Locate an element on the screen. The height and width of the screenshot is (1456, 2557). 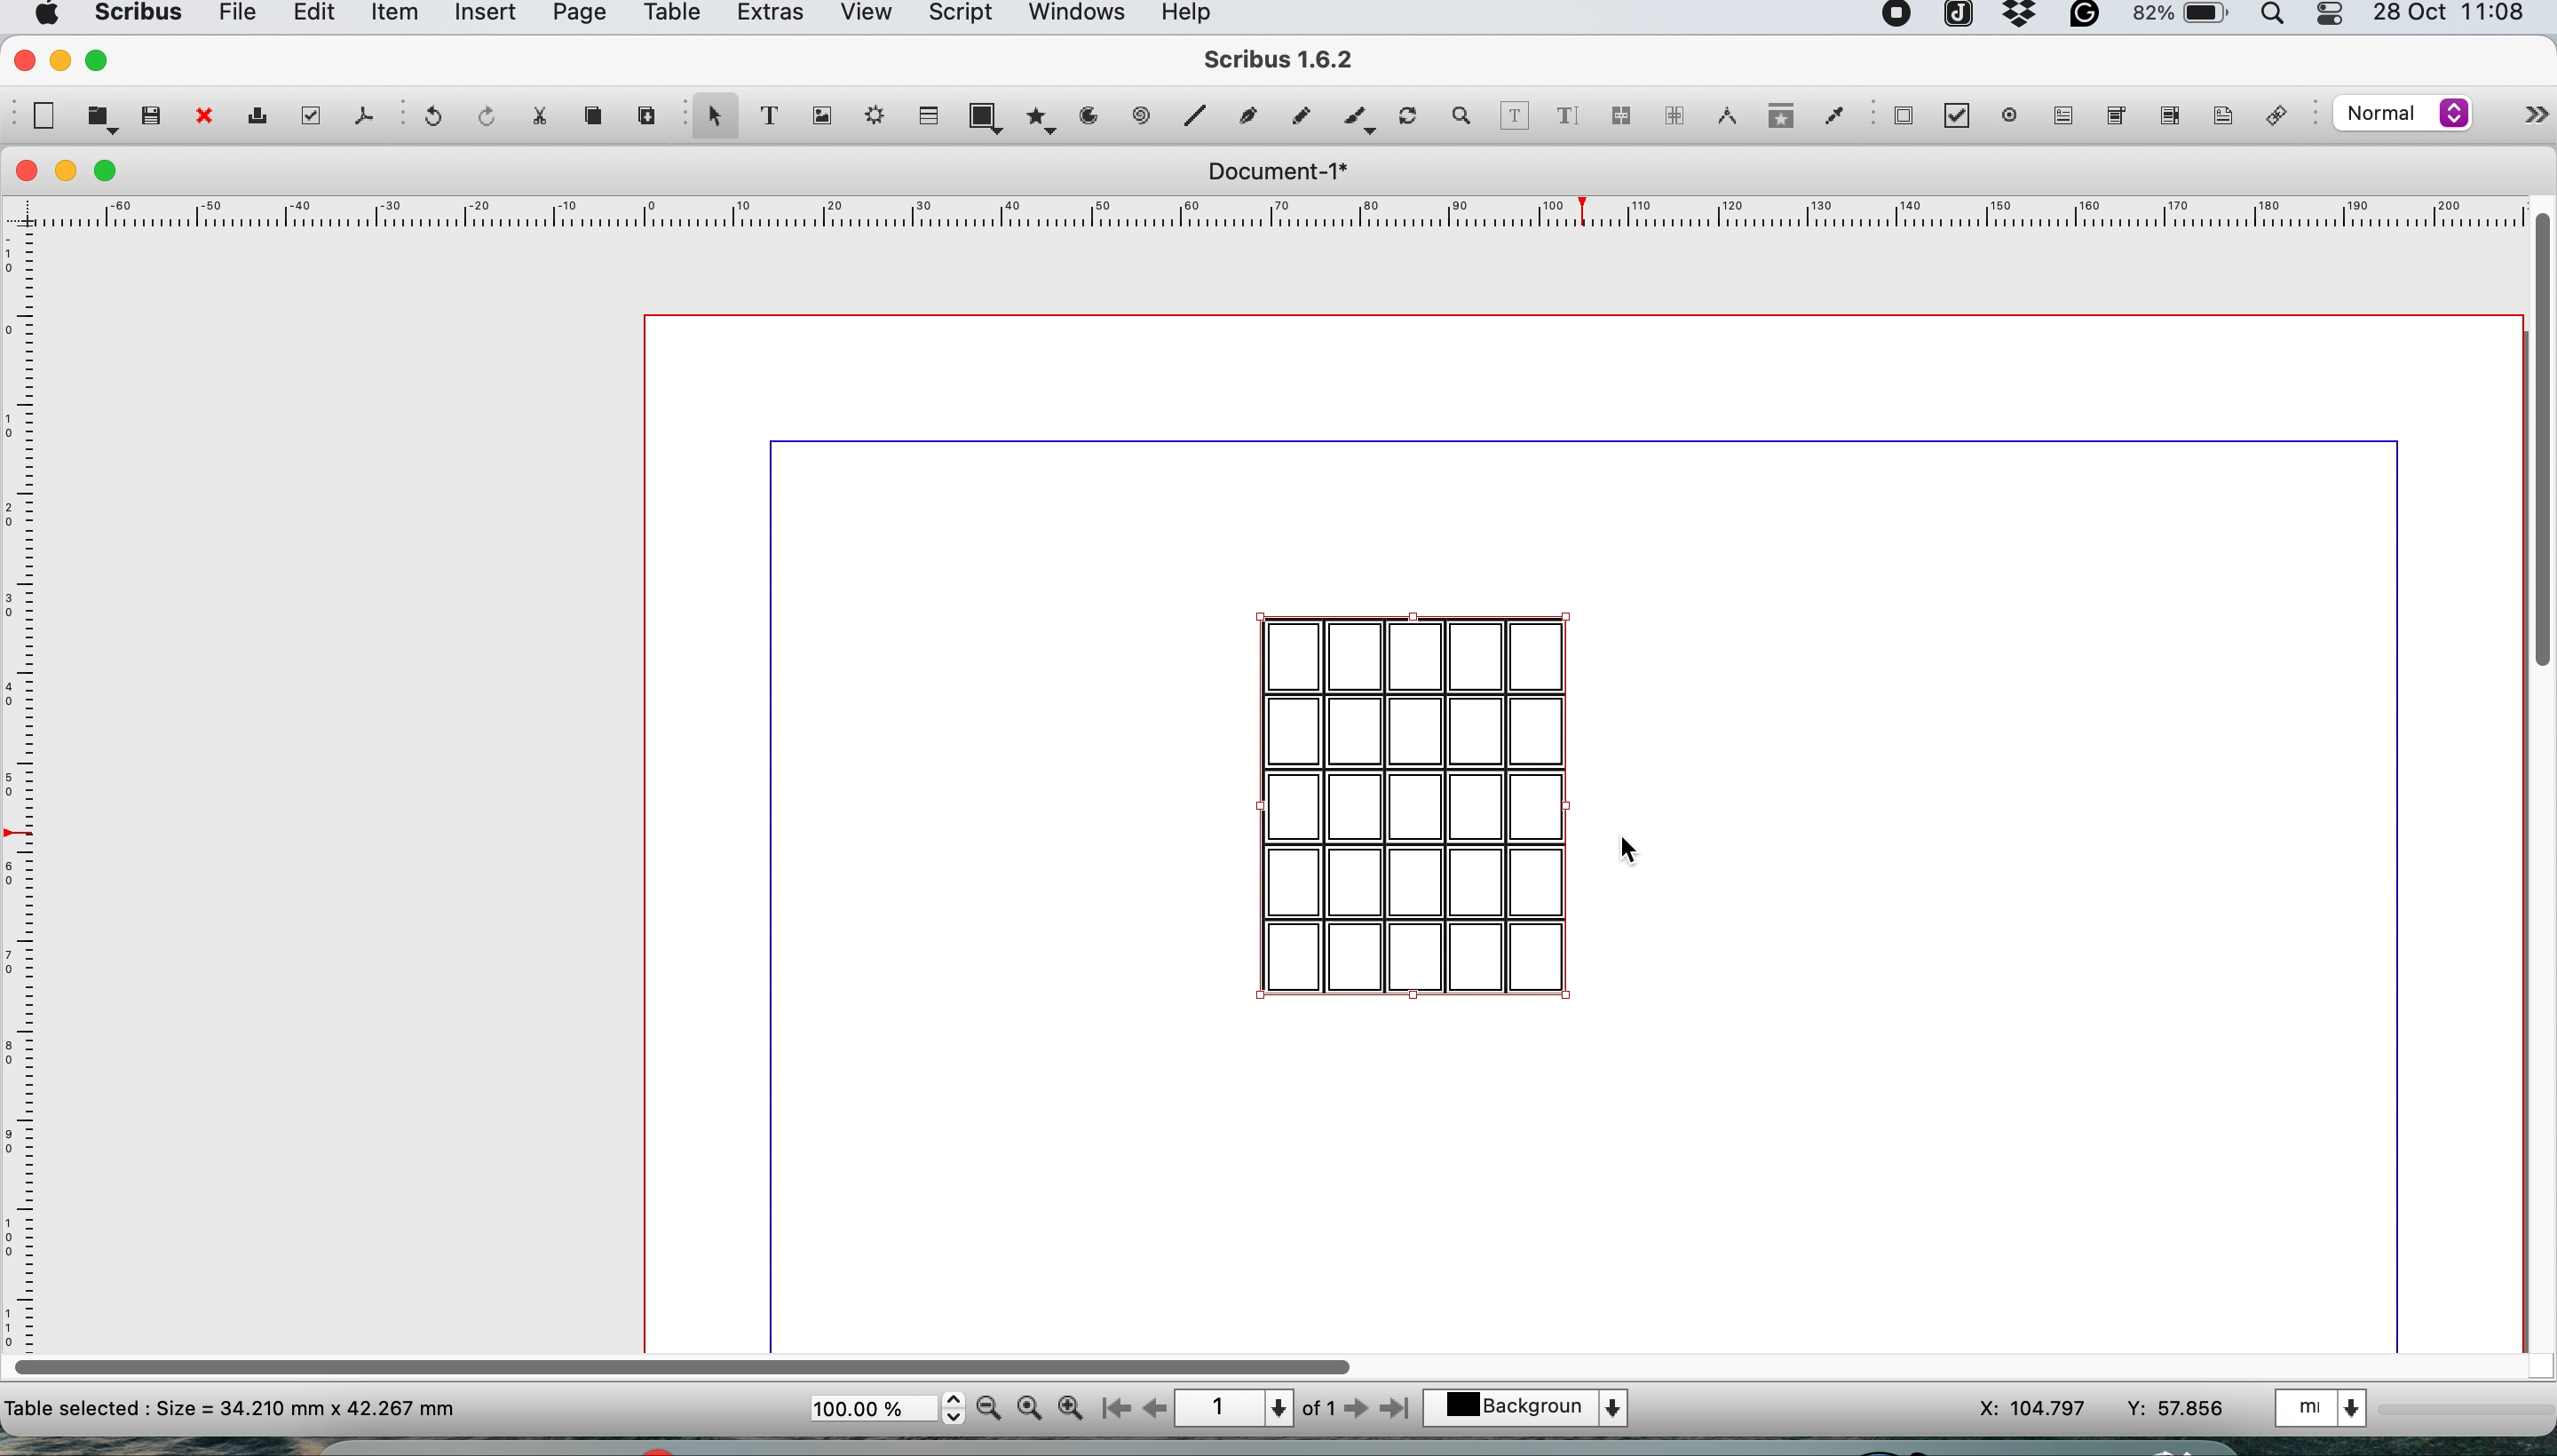
scribus is located at coordinates (135, 16).